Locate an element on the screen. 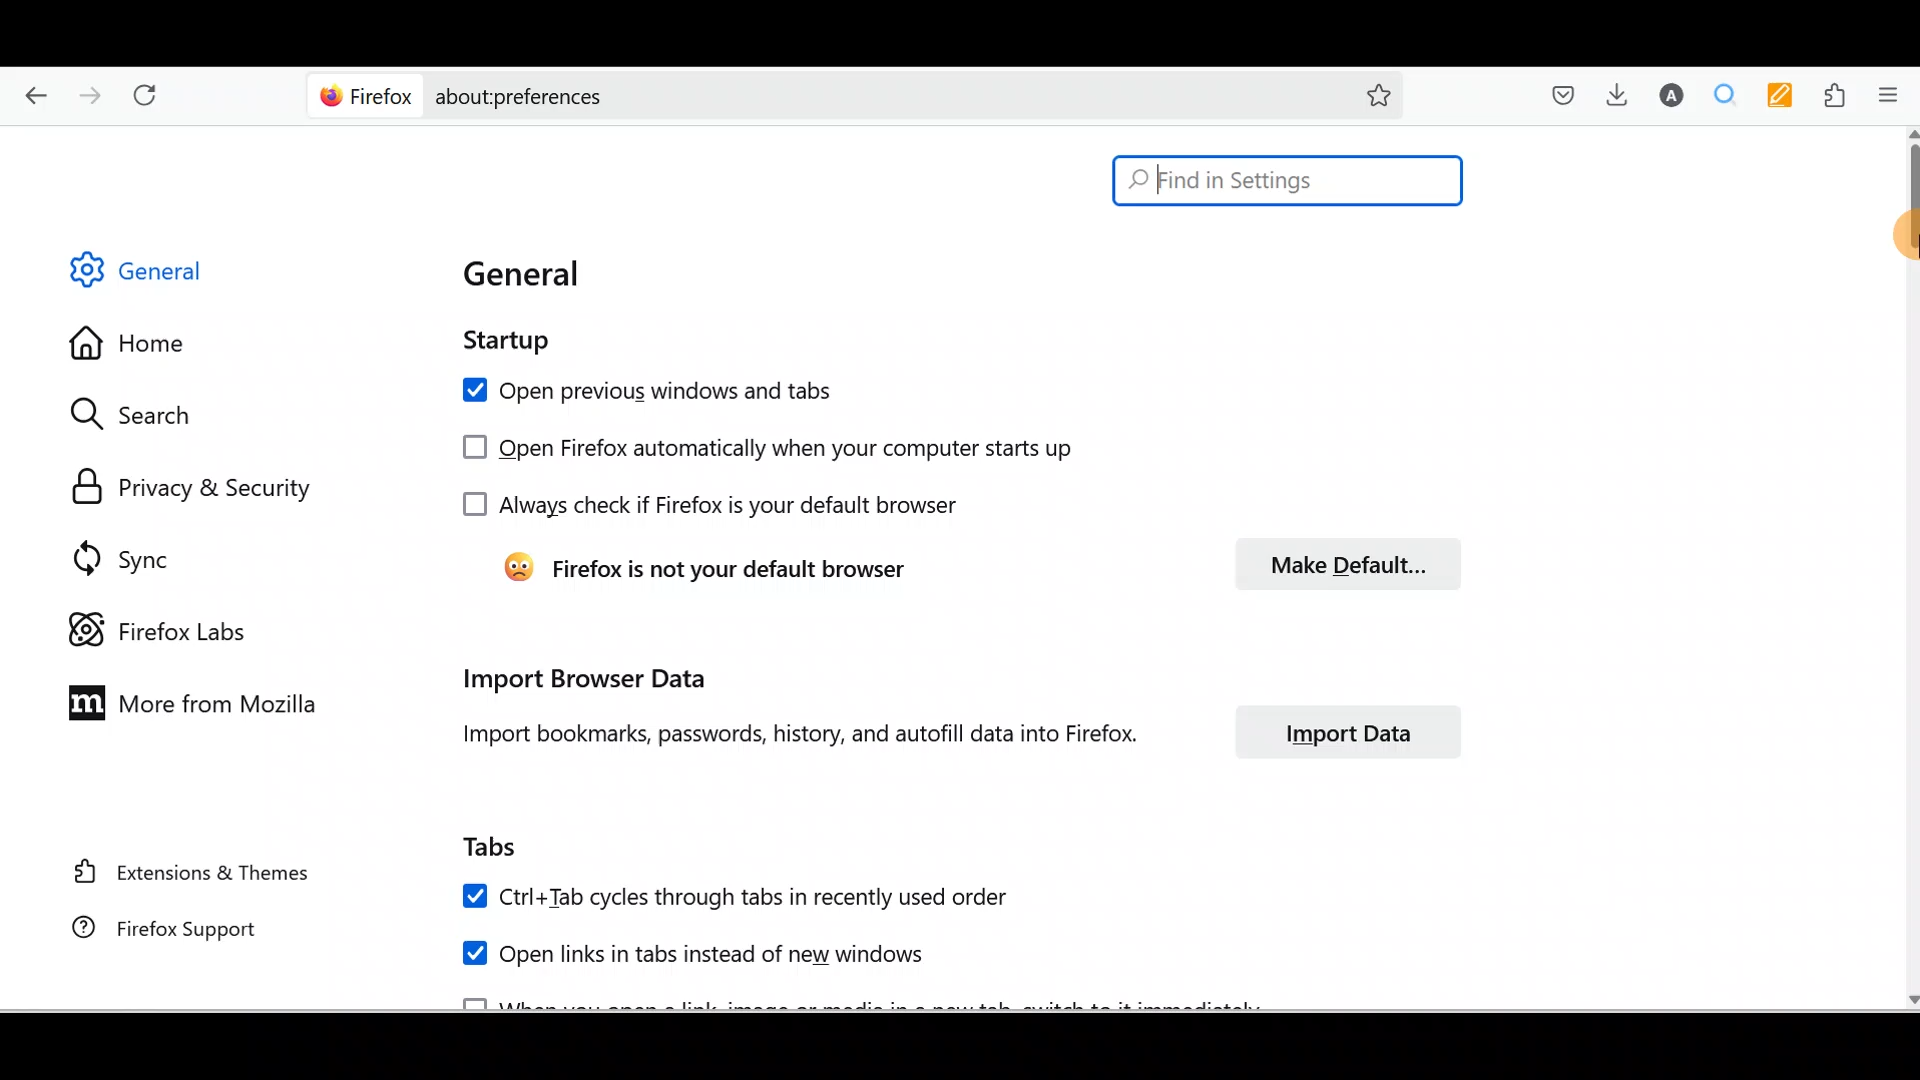  Search bar is located at coordinates (1288, 181).